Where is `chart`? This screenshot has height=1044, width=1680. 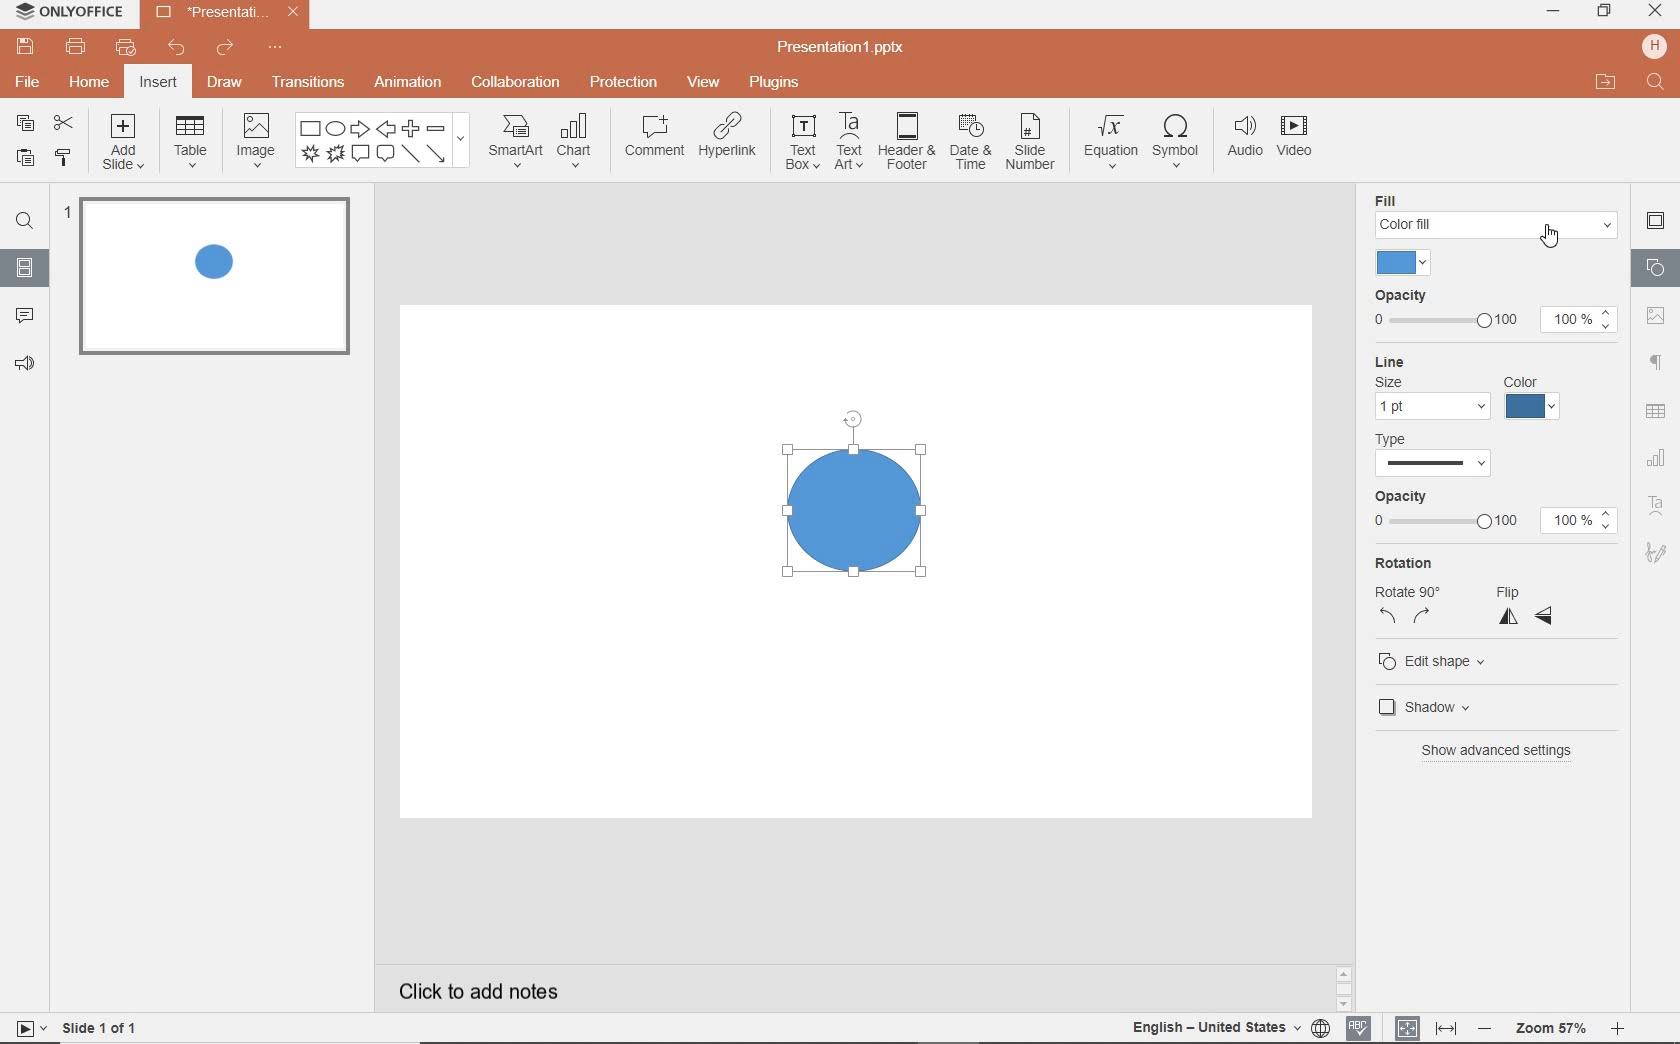 chart is located at coordinates (1655, 459).